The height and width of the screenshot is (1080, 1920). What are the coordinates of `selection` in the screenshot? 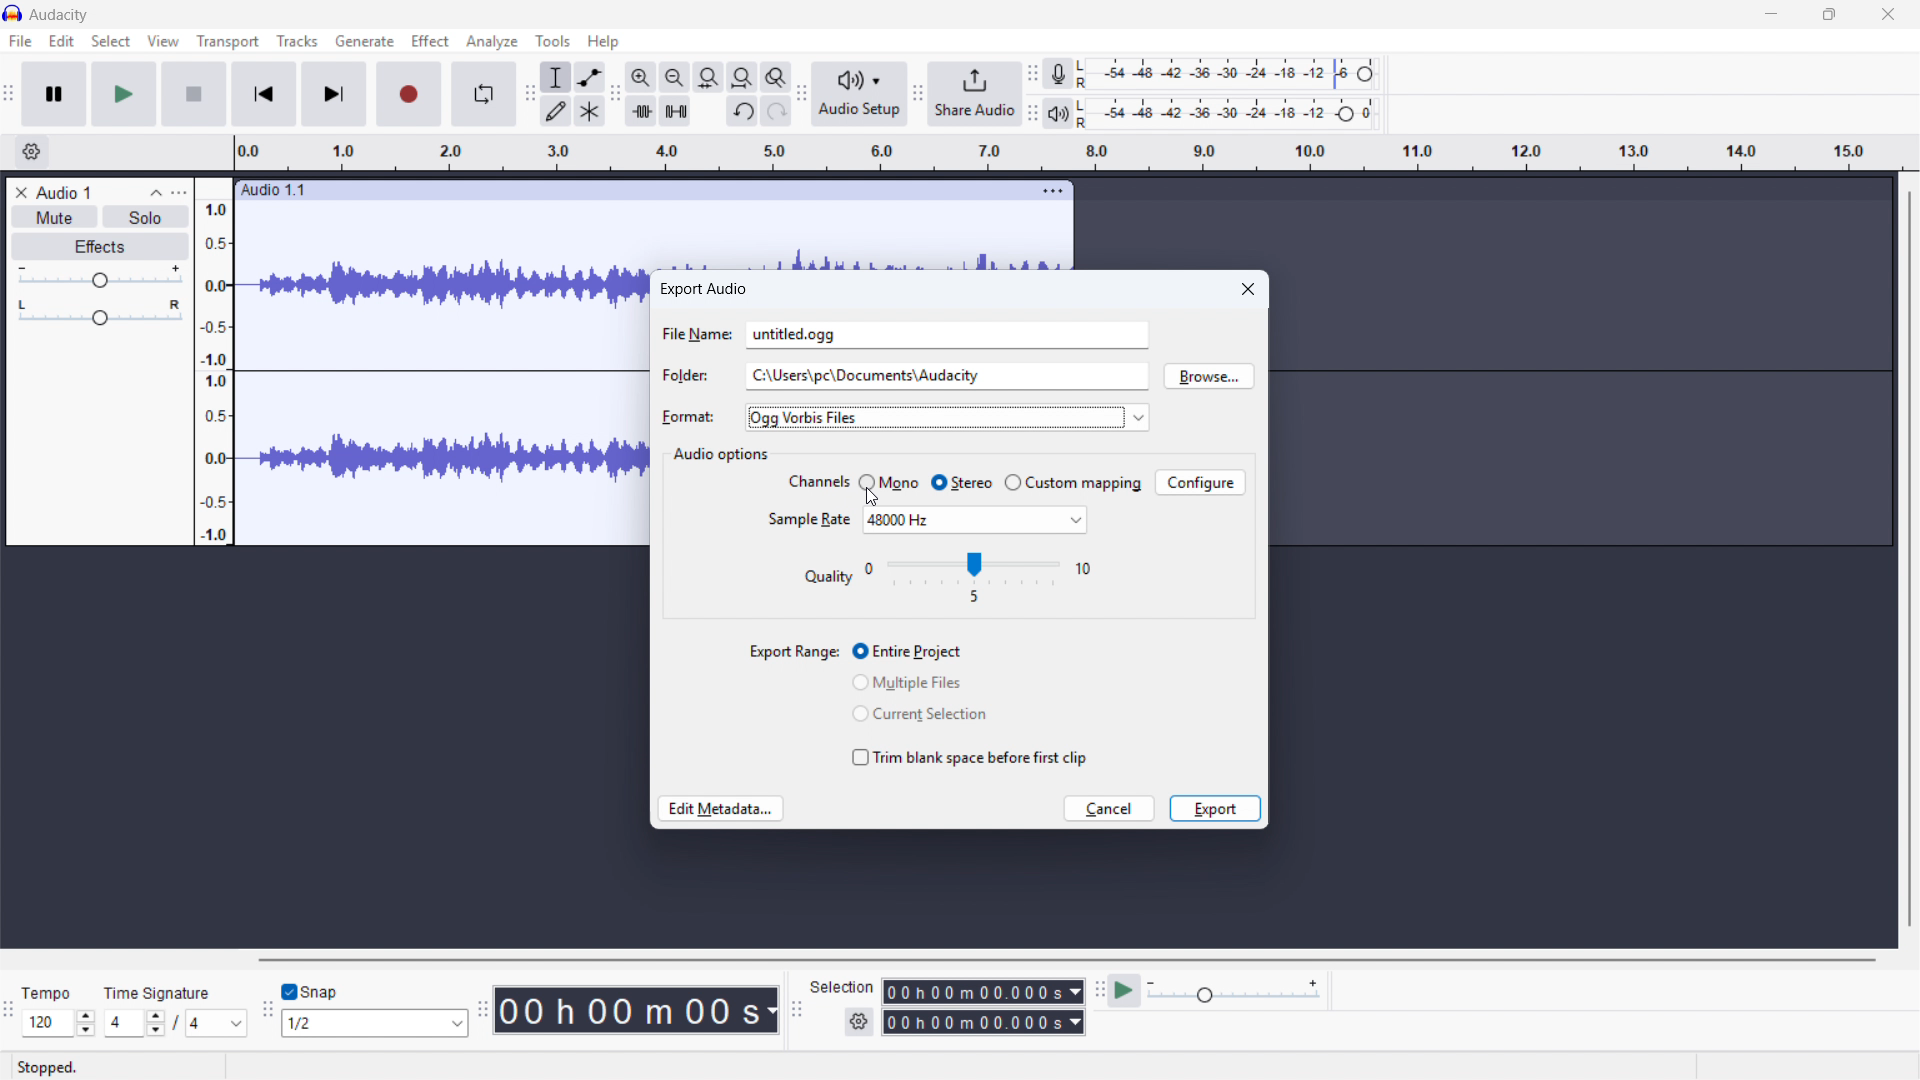 It's located at (842, 987).